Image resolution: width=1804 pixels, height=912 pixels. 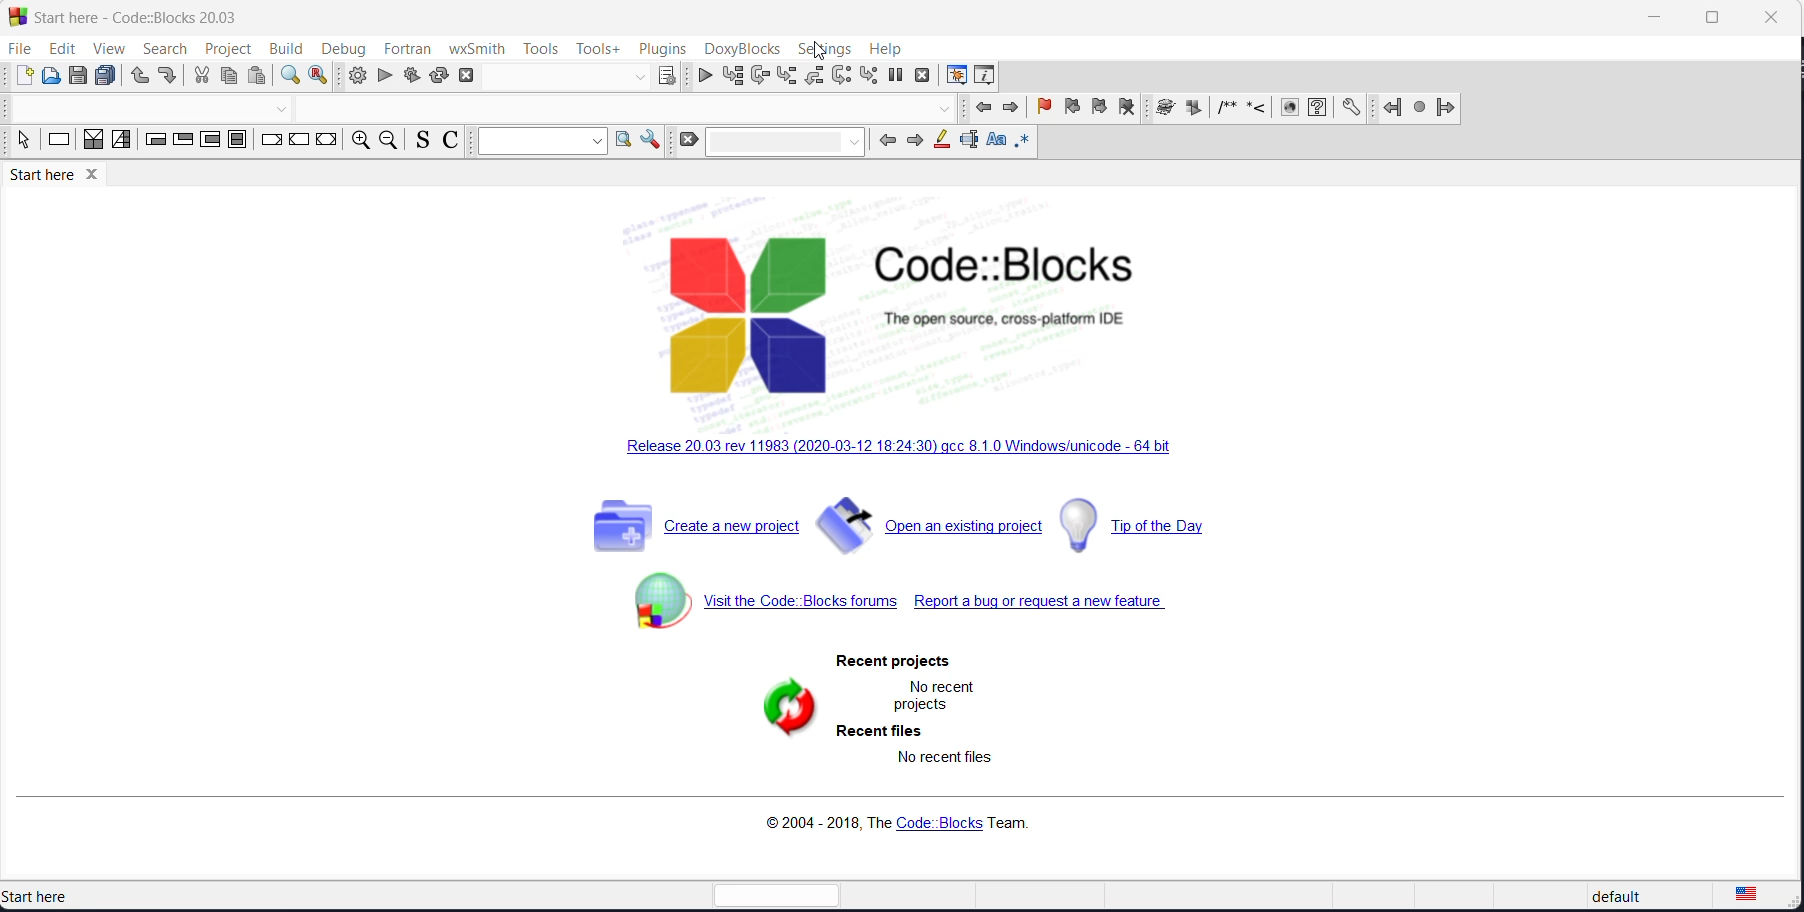 I want to click on create new project, so click(x=687, y=529).